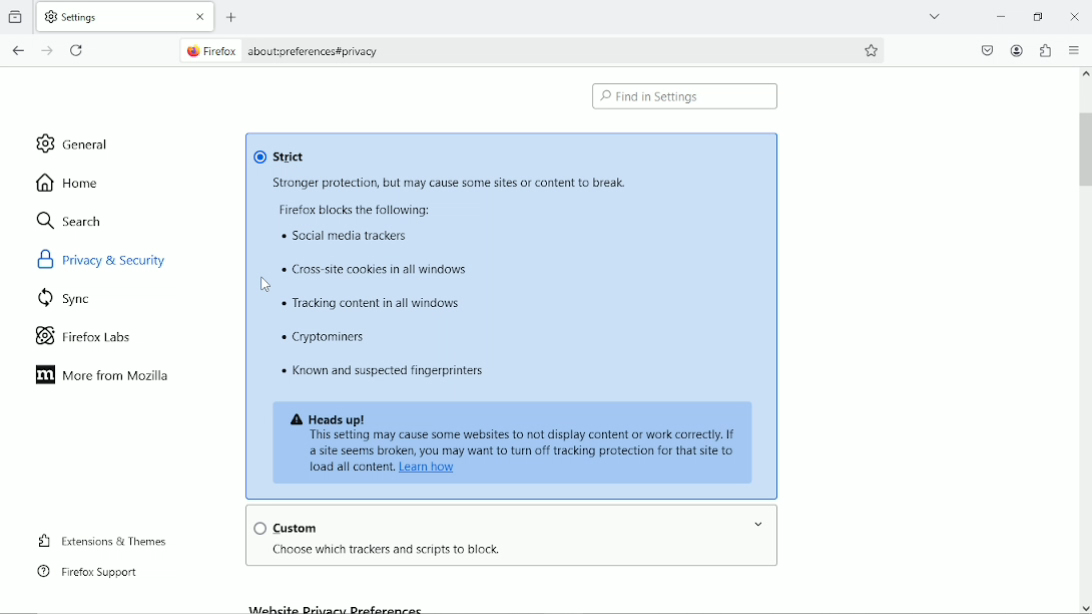 The image size is (1092, 614). What do you see at coordinates (66, 300) in the screenshot?
I see `sync` at bounding box center [66, 300].